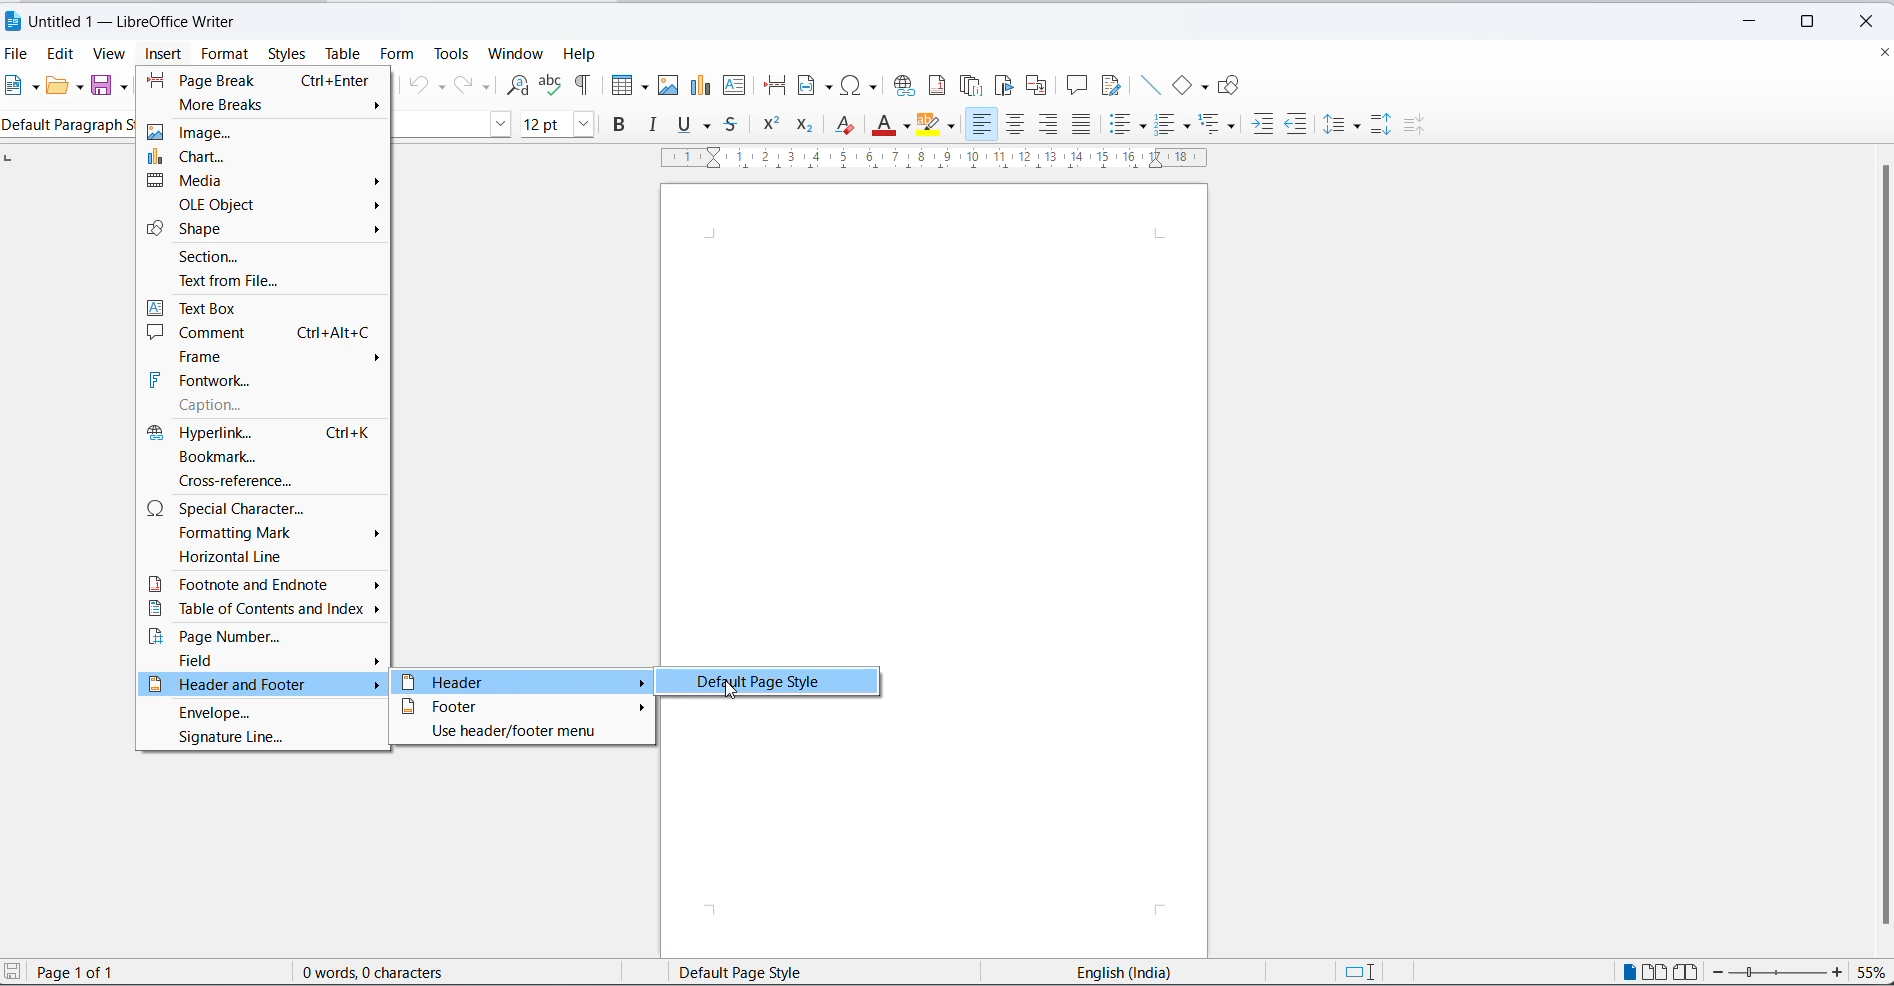 The image size is (1894, 986). I want to click on save, so click(13, 970).